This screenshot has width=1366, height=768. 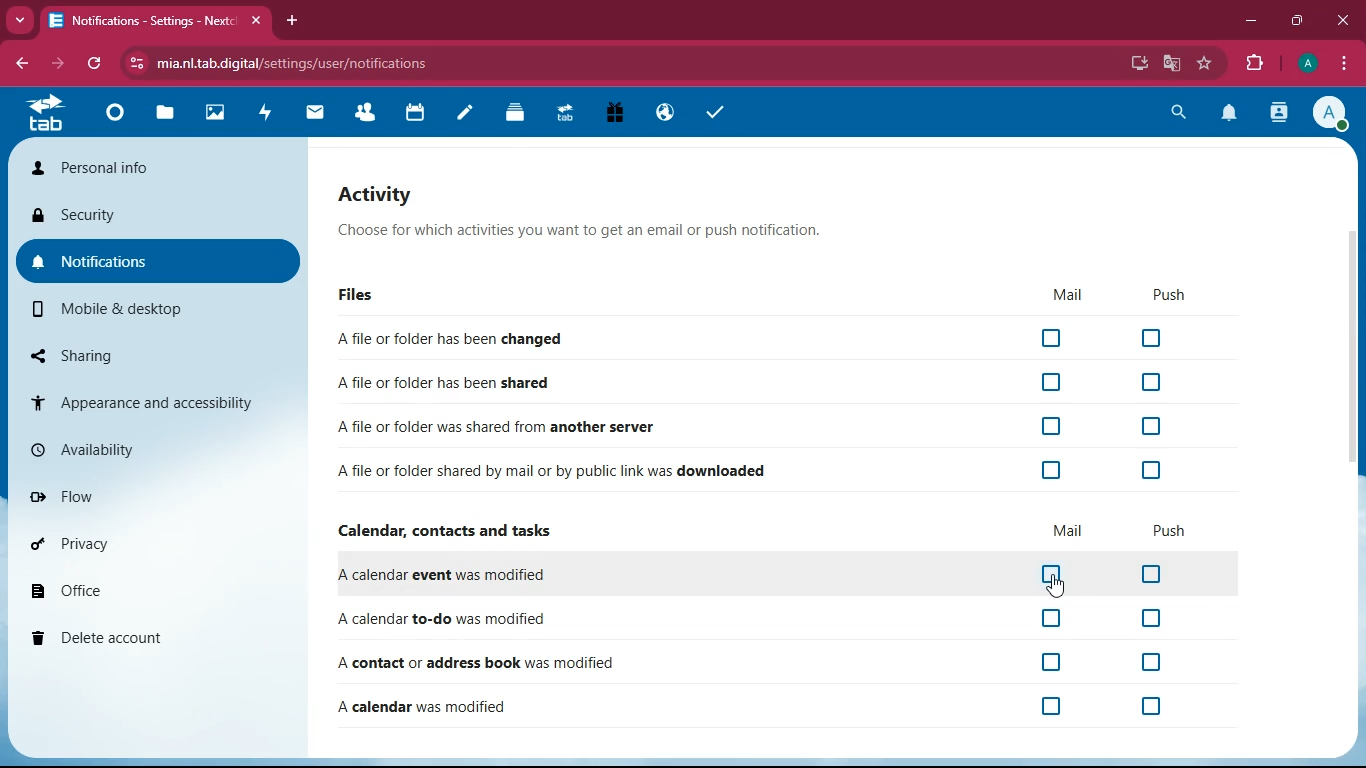 What do you see at coordinates (757, 428) in the screenshot?
I see `A file or folder was shared from another server` at bounding box center [757, 428].